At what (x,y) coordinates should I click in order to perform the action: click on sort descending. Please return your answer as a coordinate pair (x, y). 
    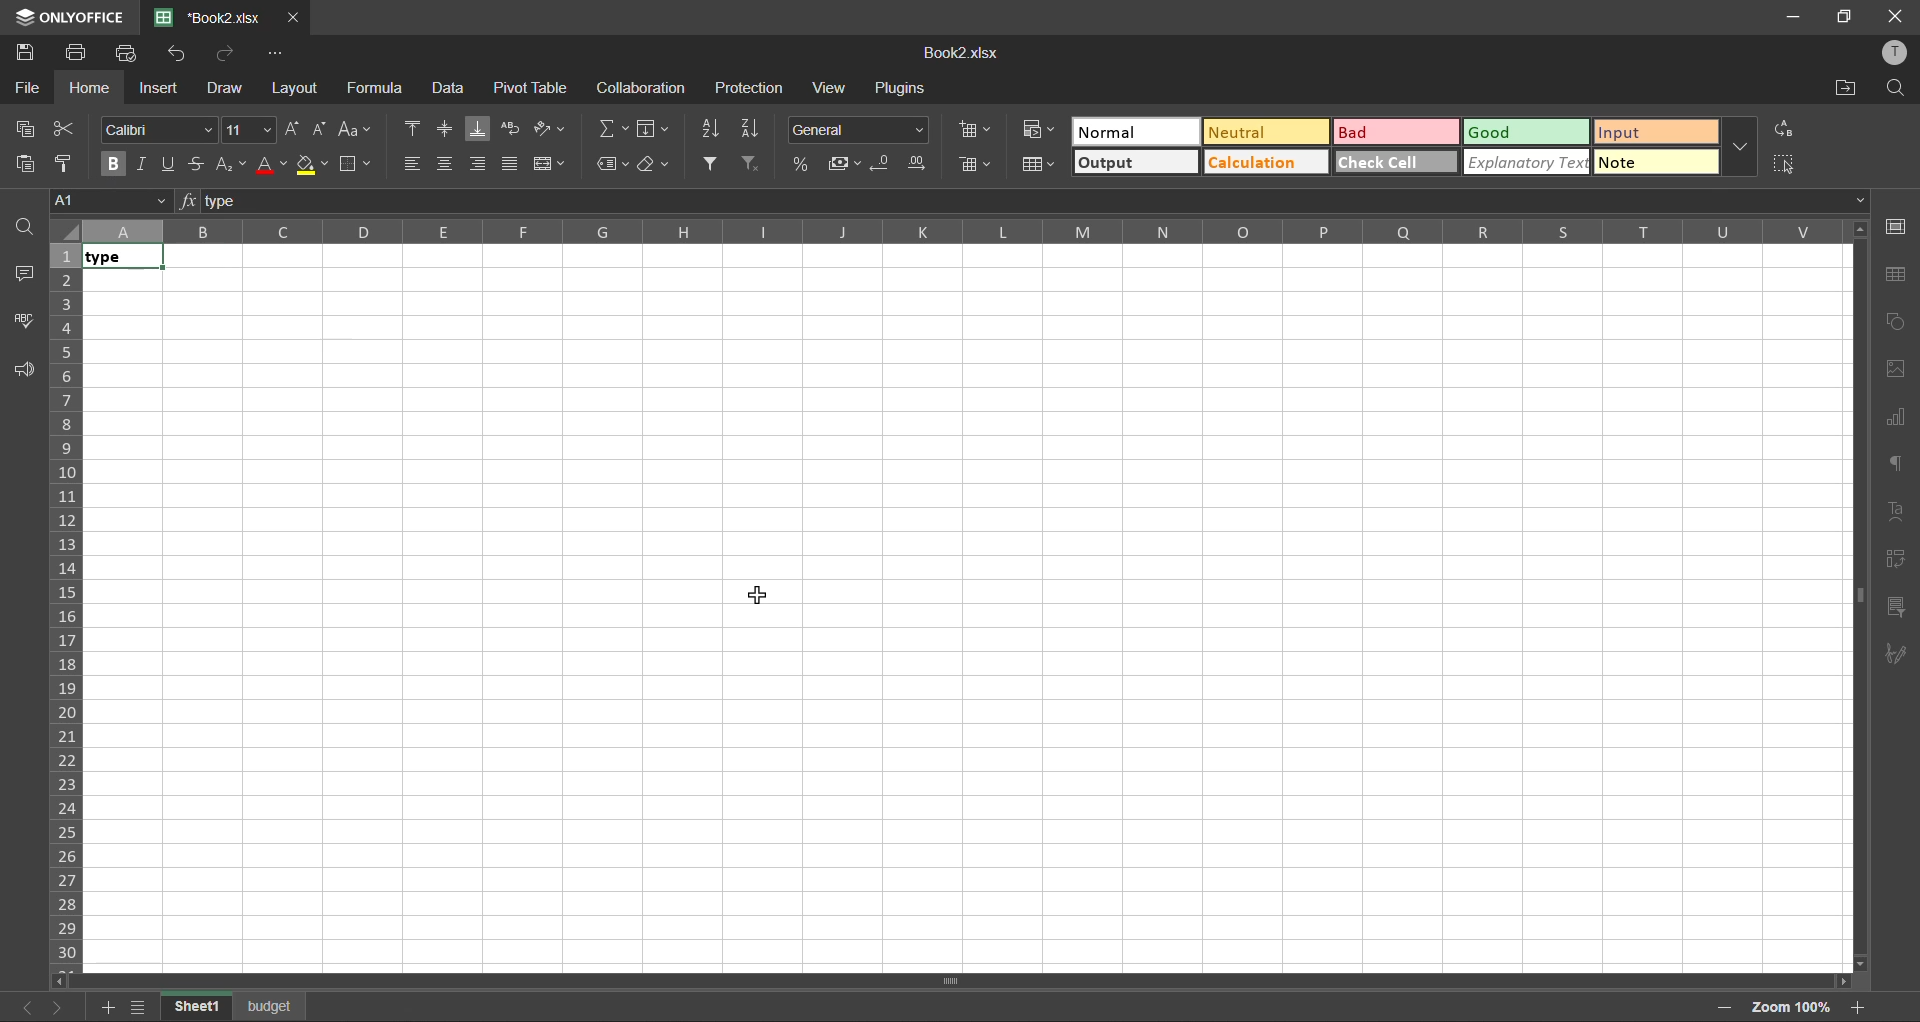
    Looking at the image, I should click on (752, 128).